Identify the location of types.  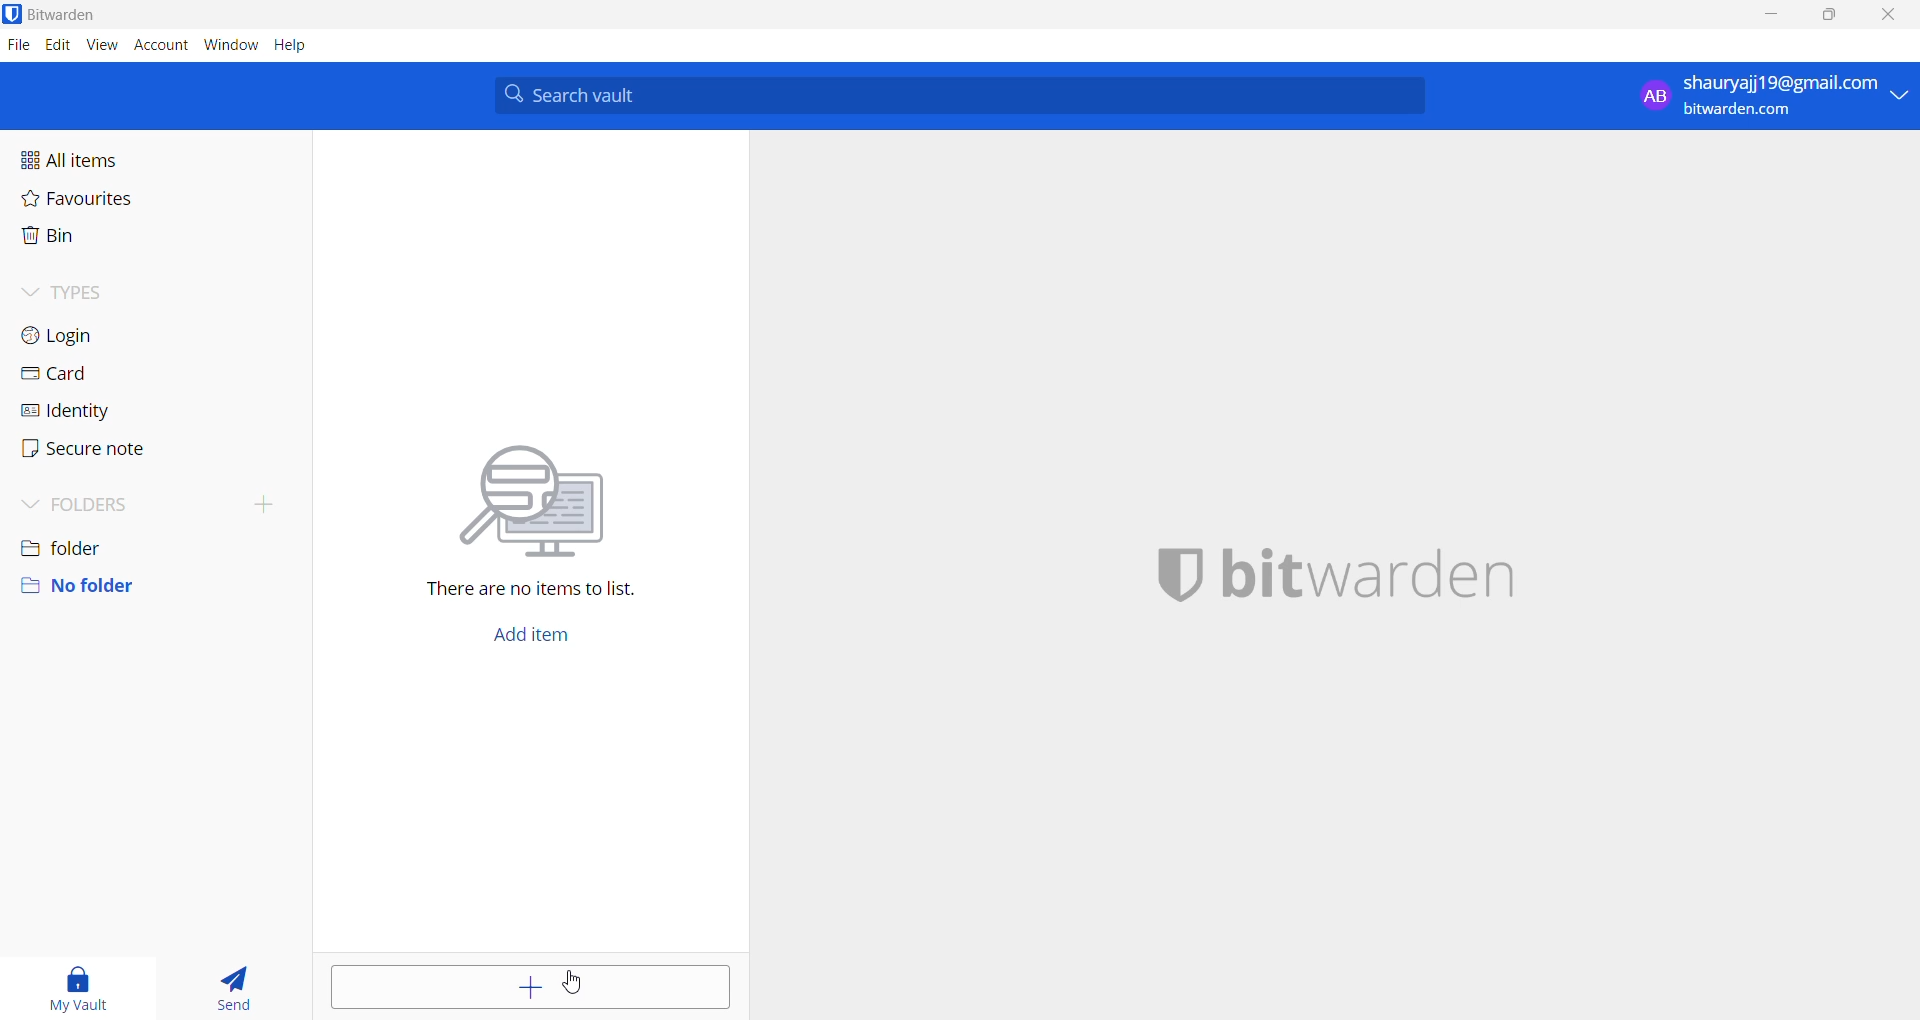
(111, 293).